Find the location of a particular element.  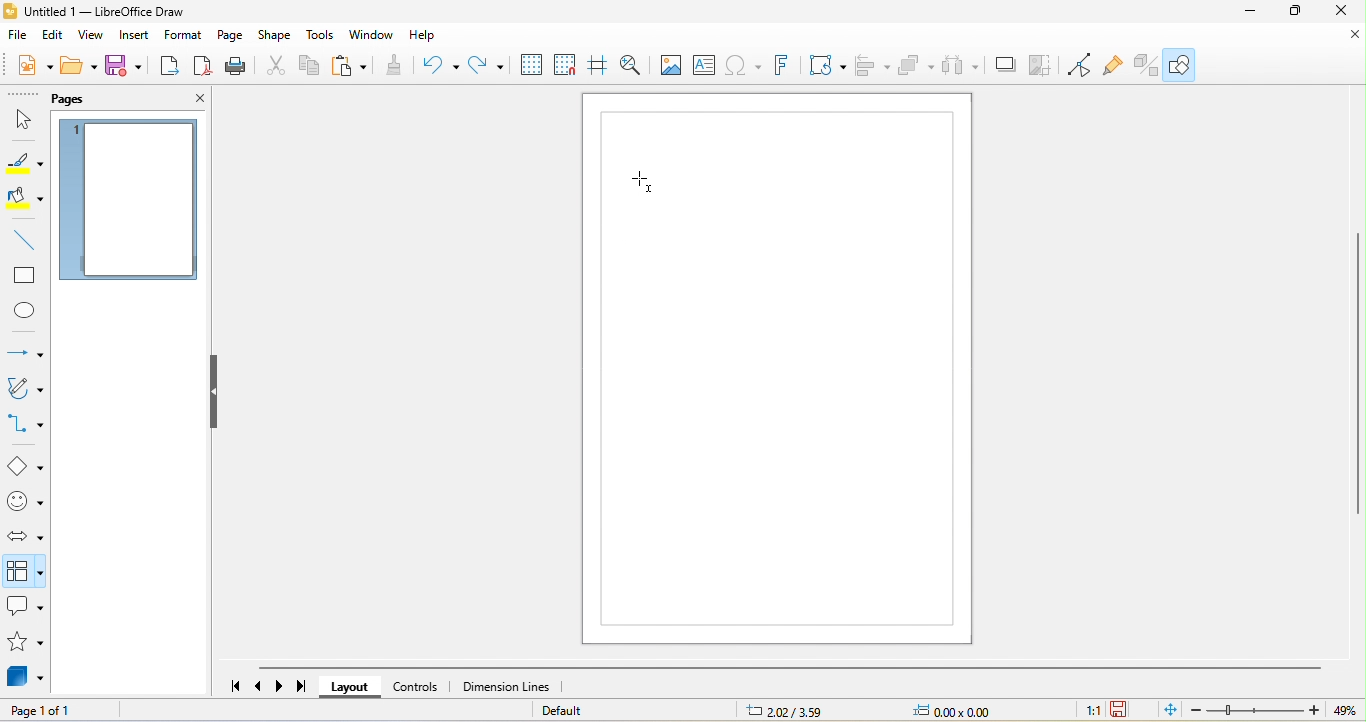

view is located at coordinates (92, 36).